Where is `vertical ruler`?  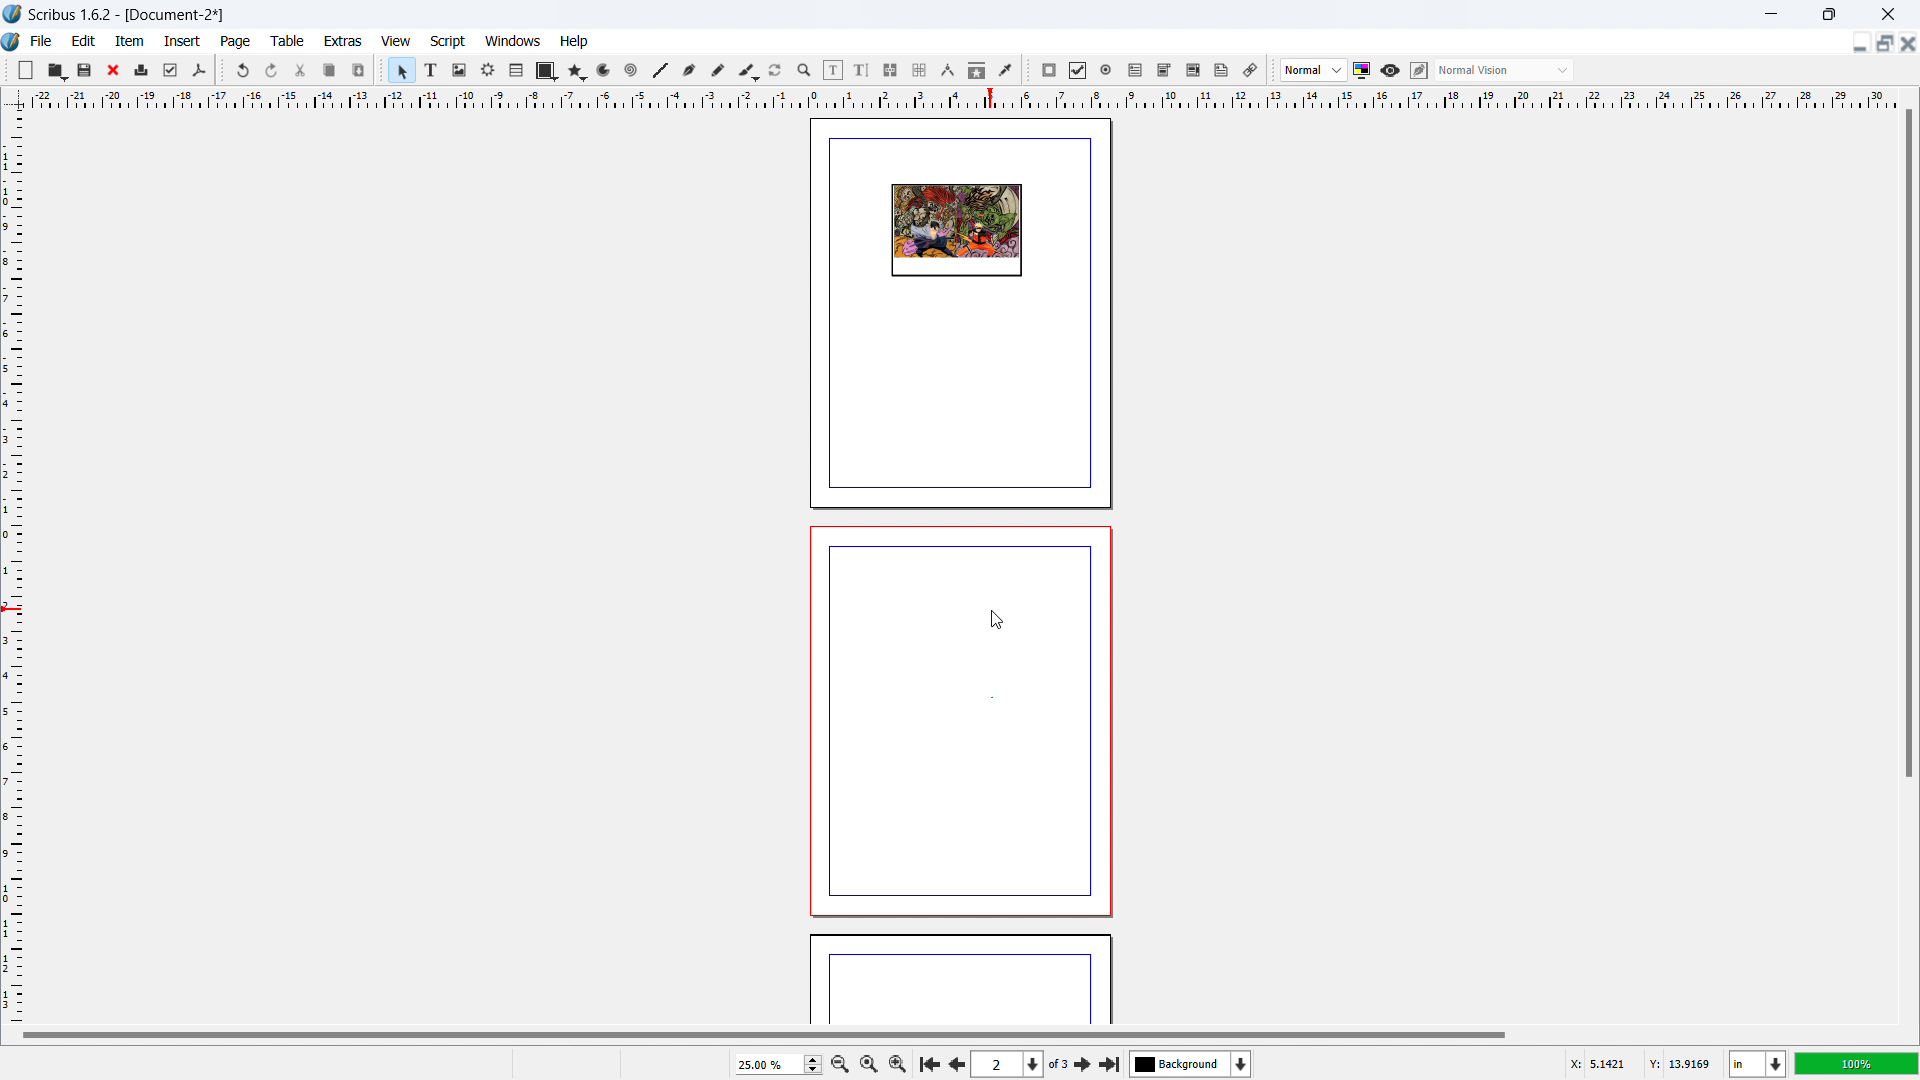 vertical ruler is located at coordinates (12, 567).